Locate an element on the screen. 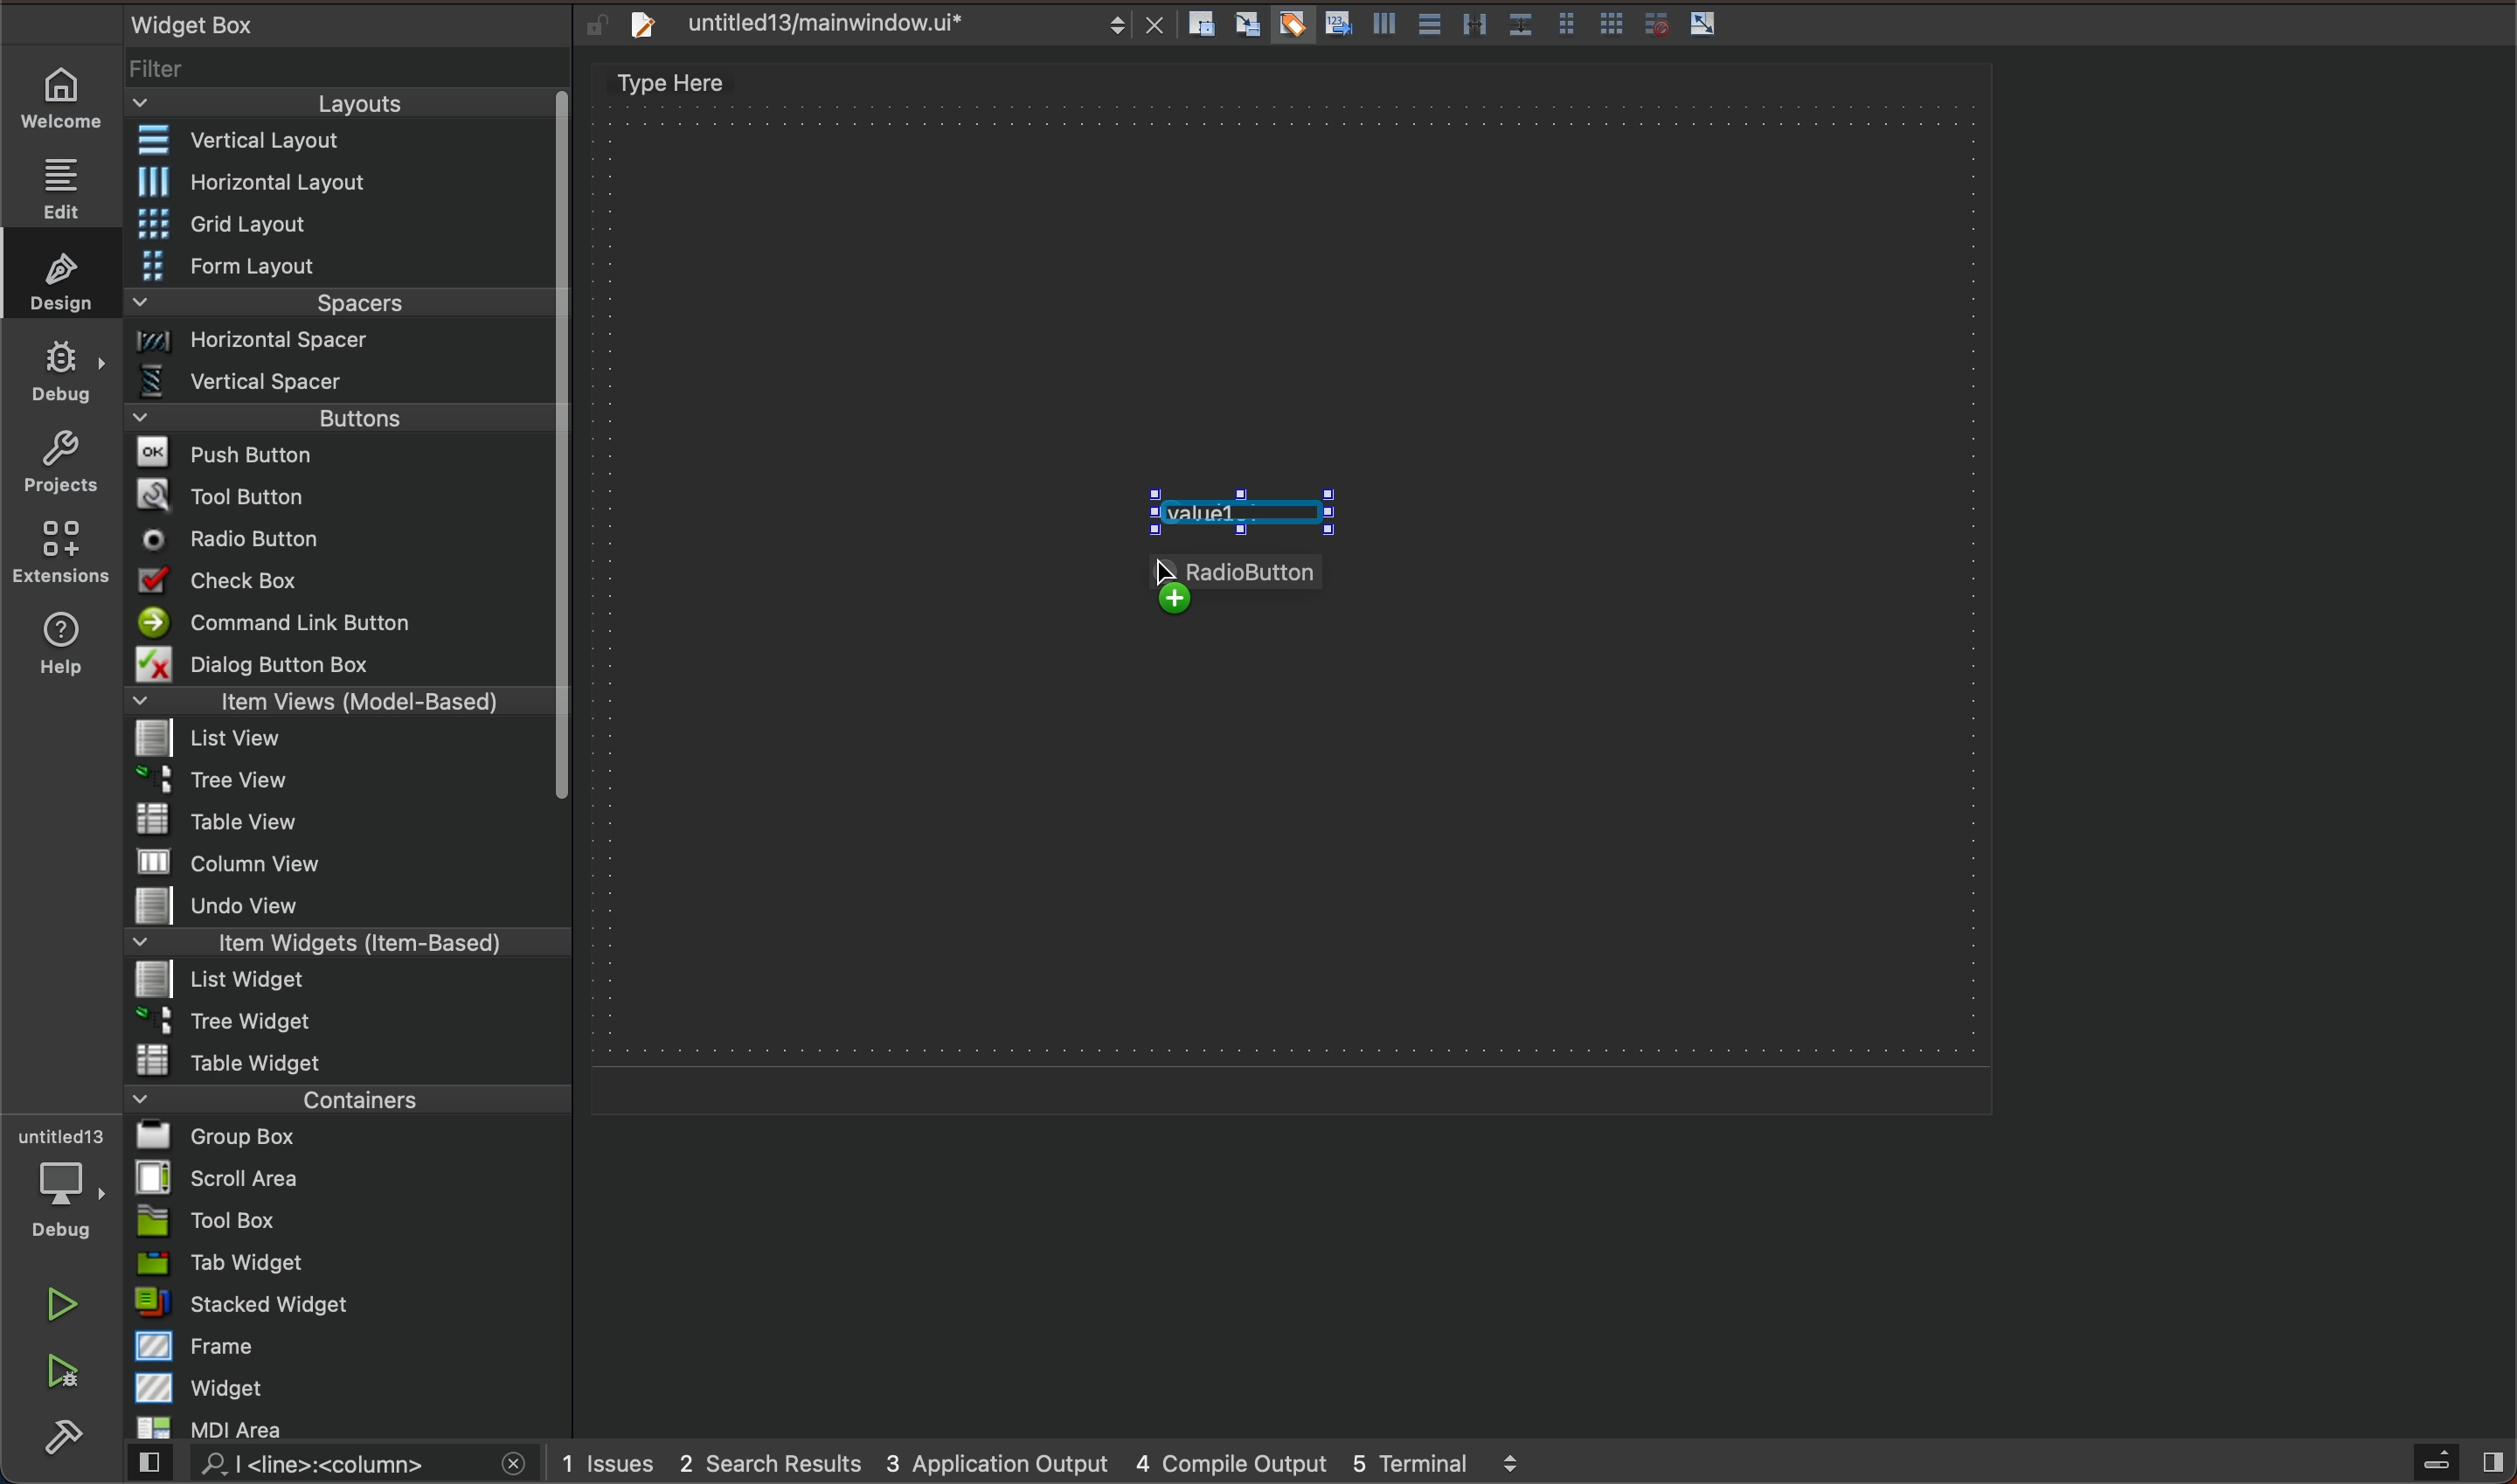 This screenshot has height=1484, width=2517. widget box is located at coordinates (320, 23).